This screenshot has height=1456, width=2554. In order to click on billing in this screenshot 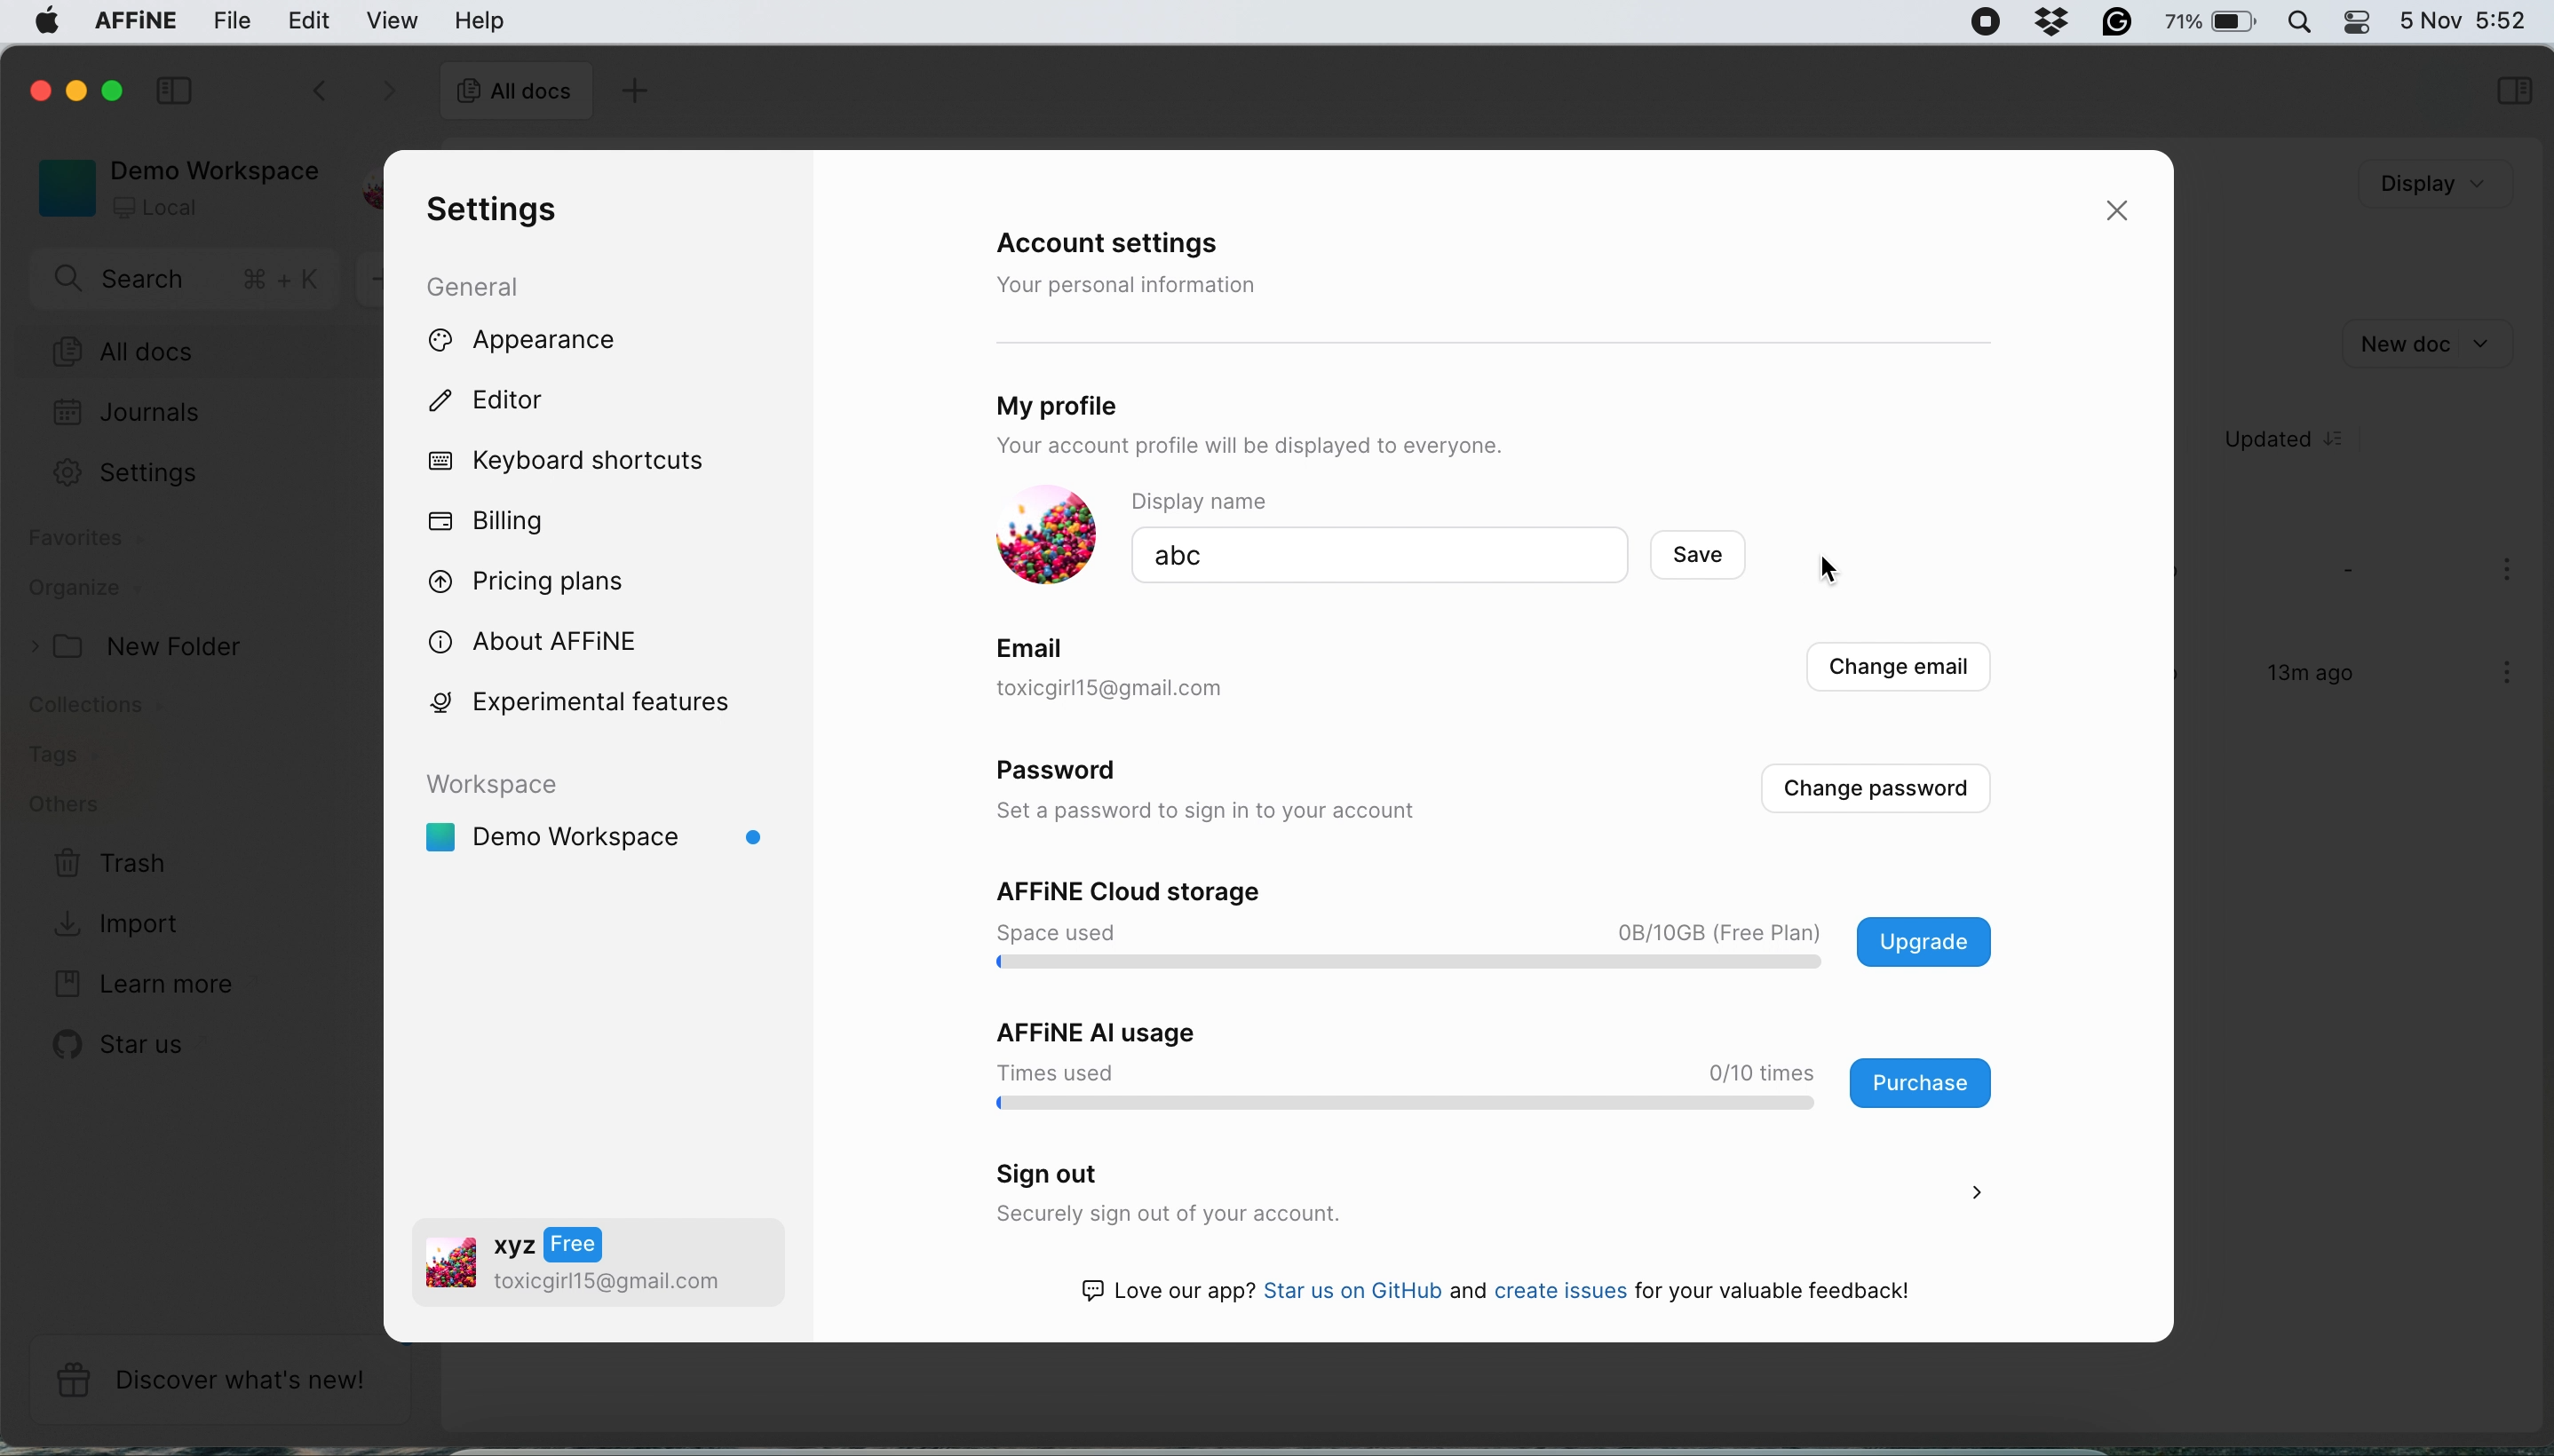, I will do `click(489, 522)`.